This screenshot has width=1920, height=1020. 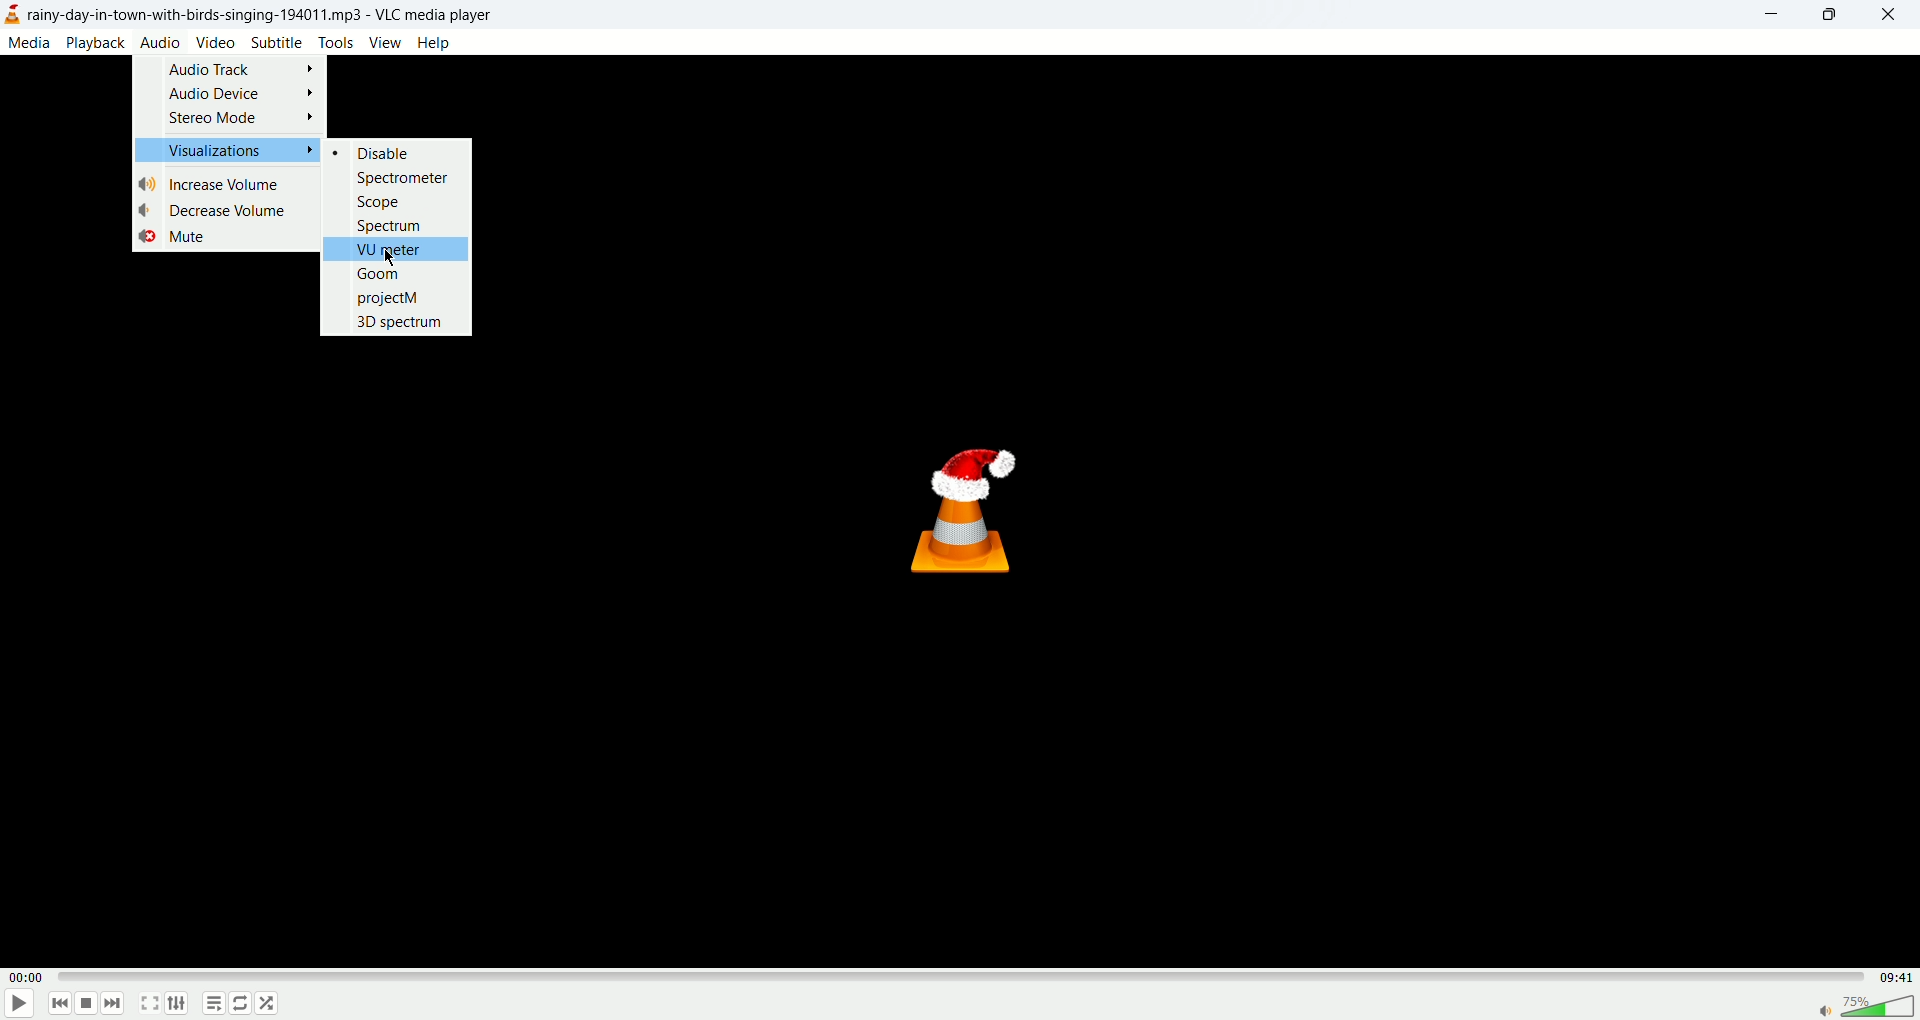 What do you see at coordinates (379, 273) in the screenshot?
I see `Goom` at bounding box center [379, 273].